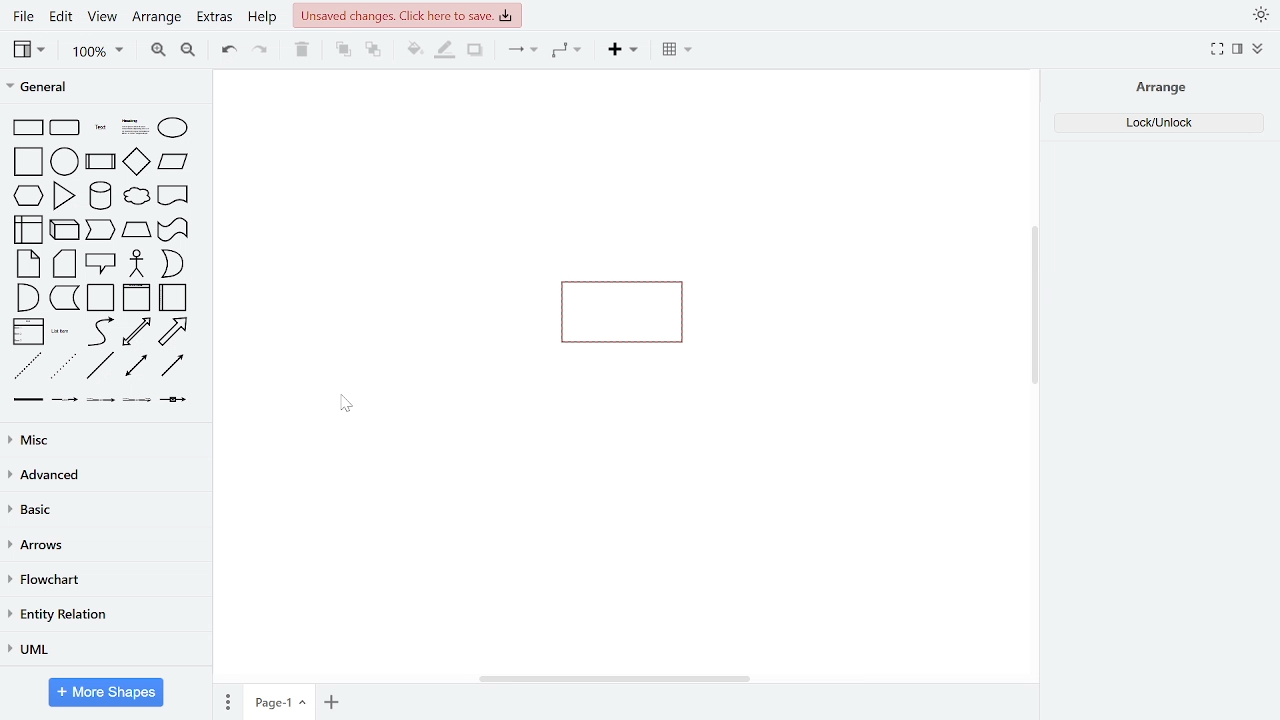  I want to click on arrange, so click(1159, 89).